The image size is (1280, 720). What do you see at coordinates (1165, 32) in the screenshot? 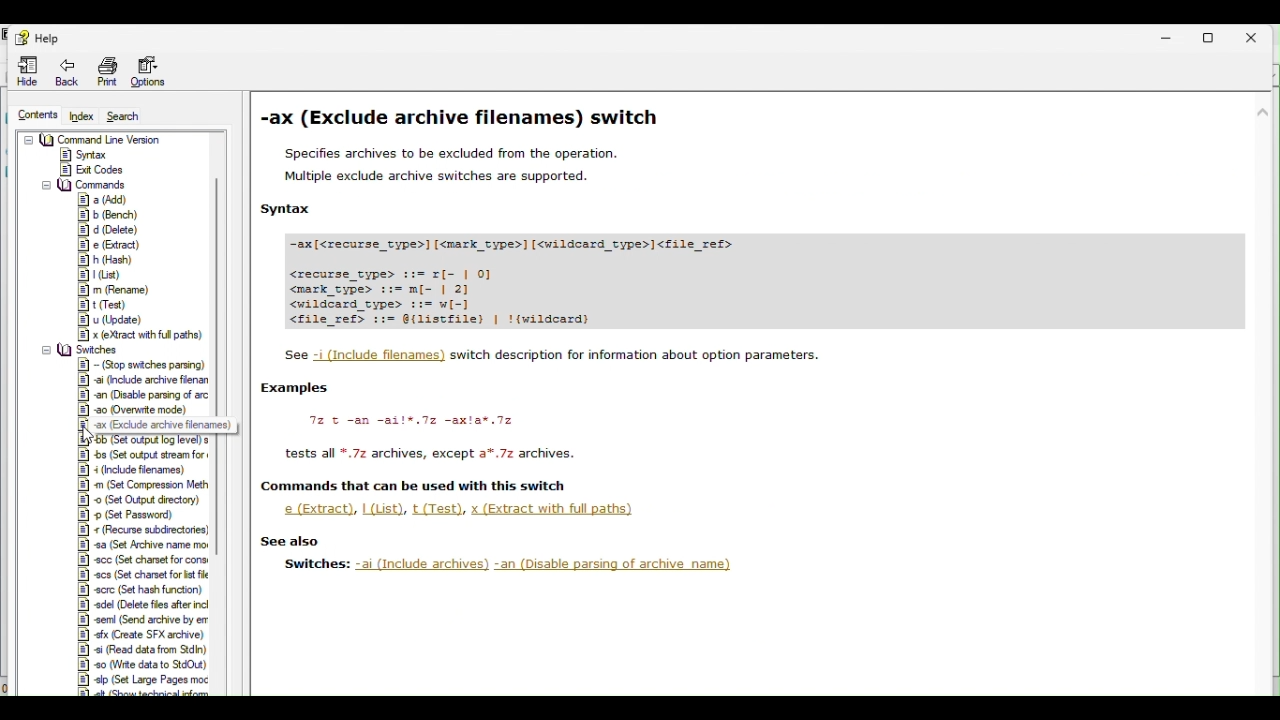
I see `Minimise` at bounding box center [1165, 32].